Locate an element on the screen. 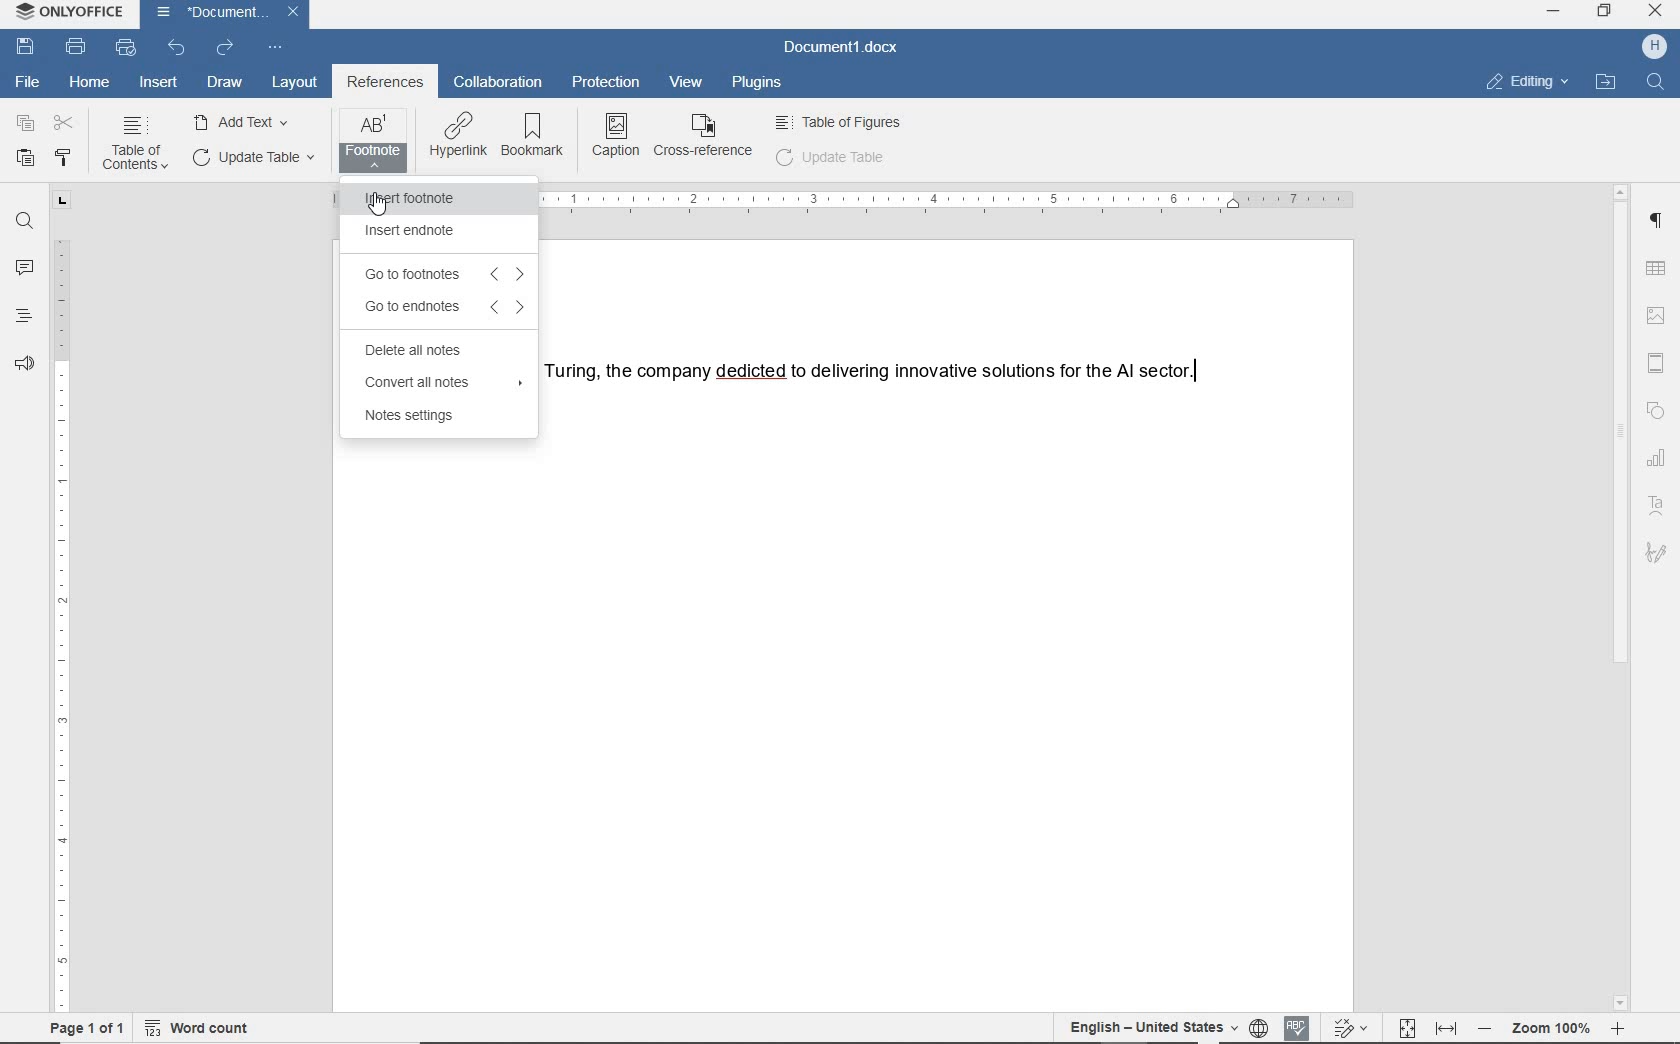 This screenshot has height=1044, width=1680. zoom level is located at coordinates (1553, 1031).